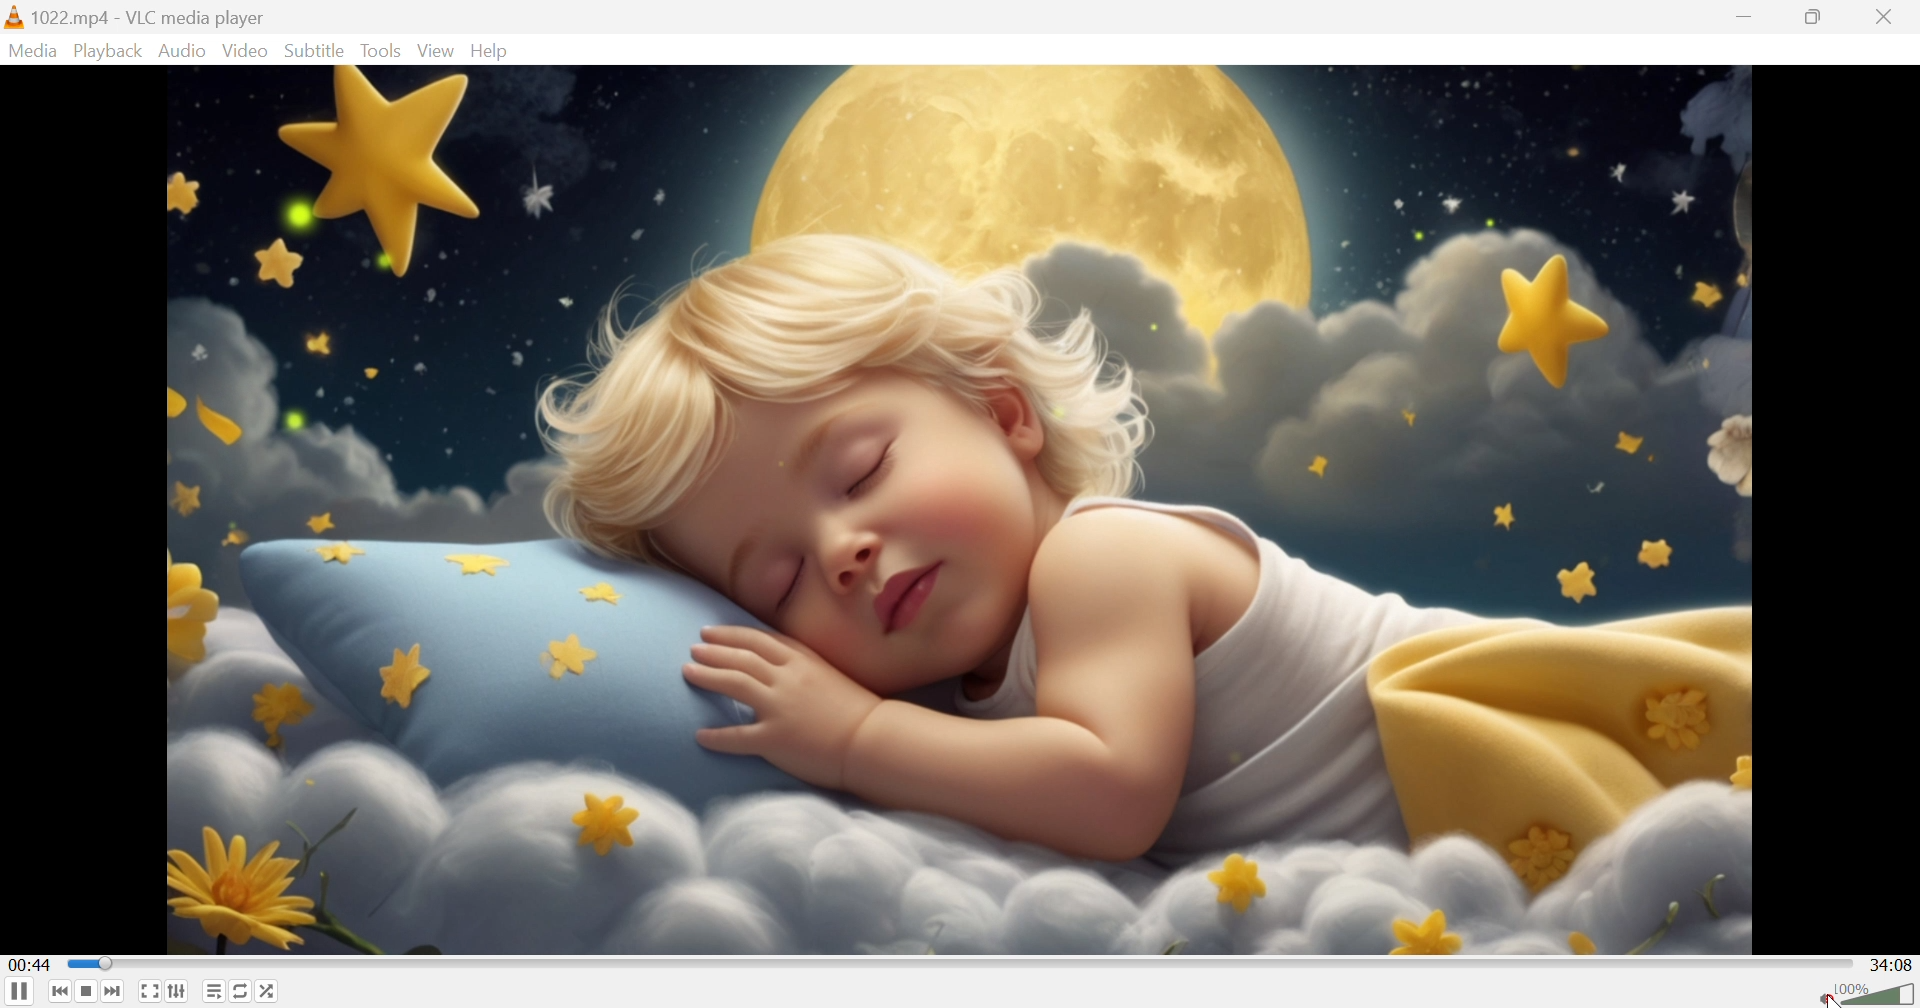  What do you see at coordinates (493, 50) in the screenshot?
I see `Help` at bounding box center [493, 50].